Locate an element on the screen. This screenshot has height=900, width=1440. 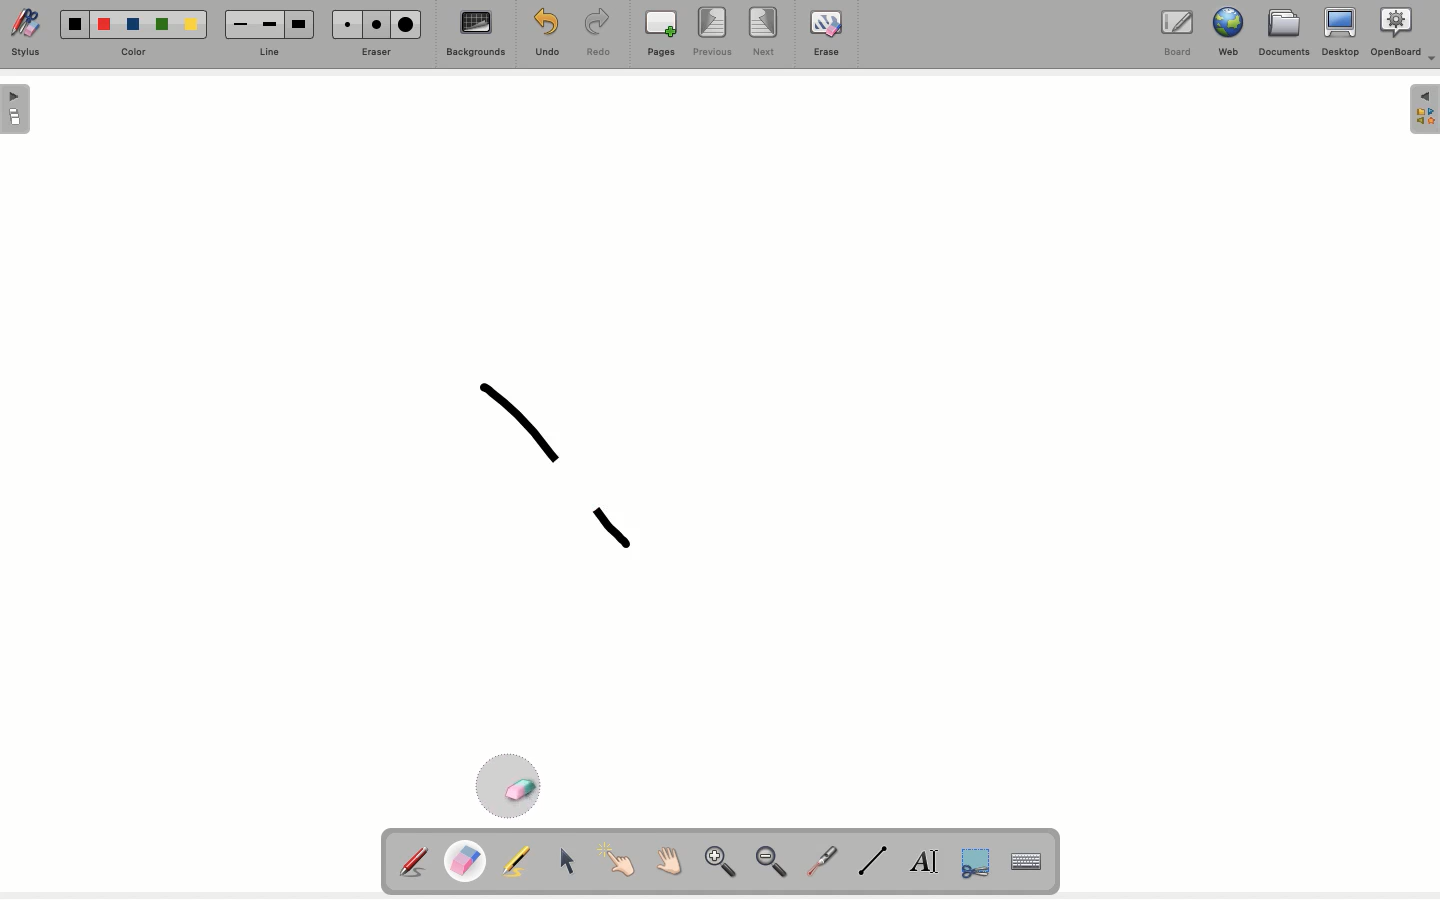
Medium is located at coordinates (269, 25).